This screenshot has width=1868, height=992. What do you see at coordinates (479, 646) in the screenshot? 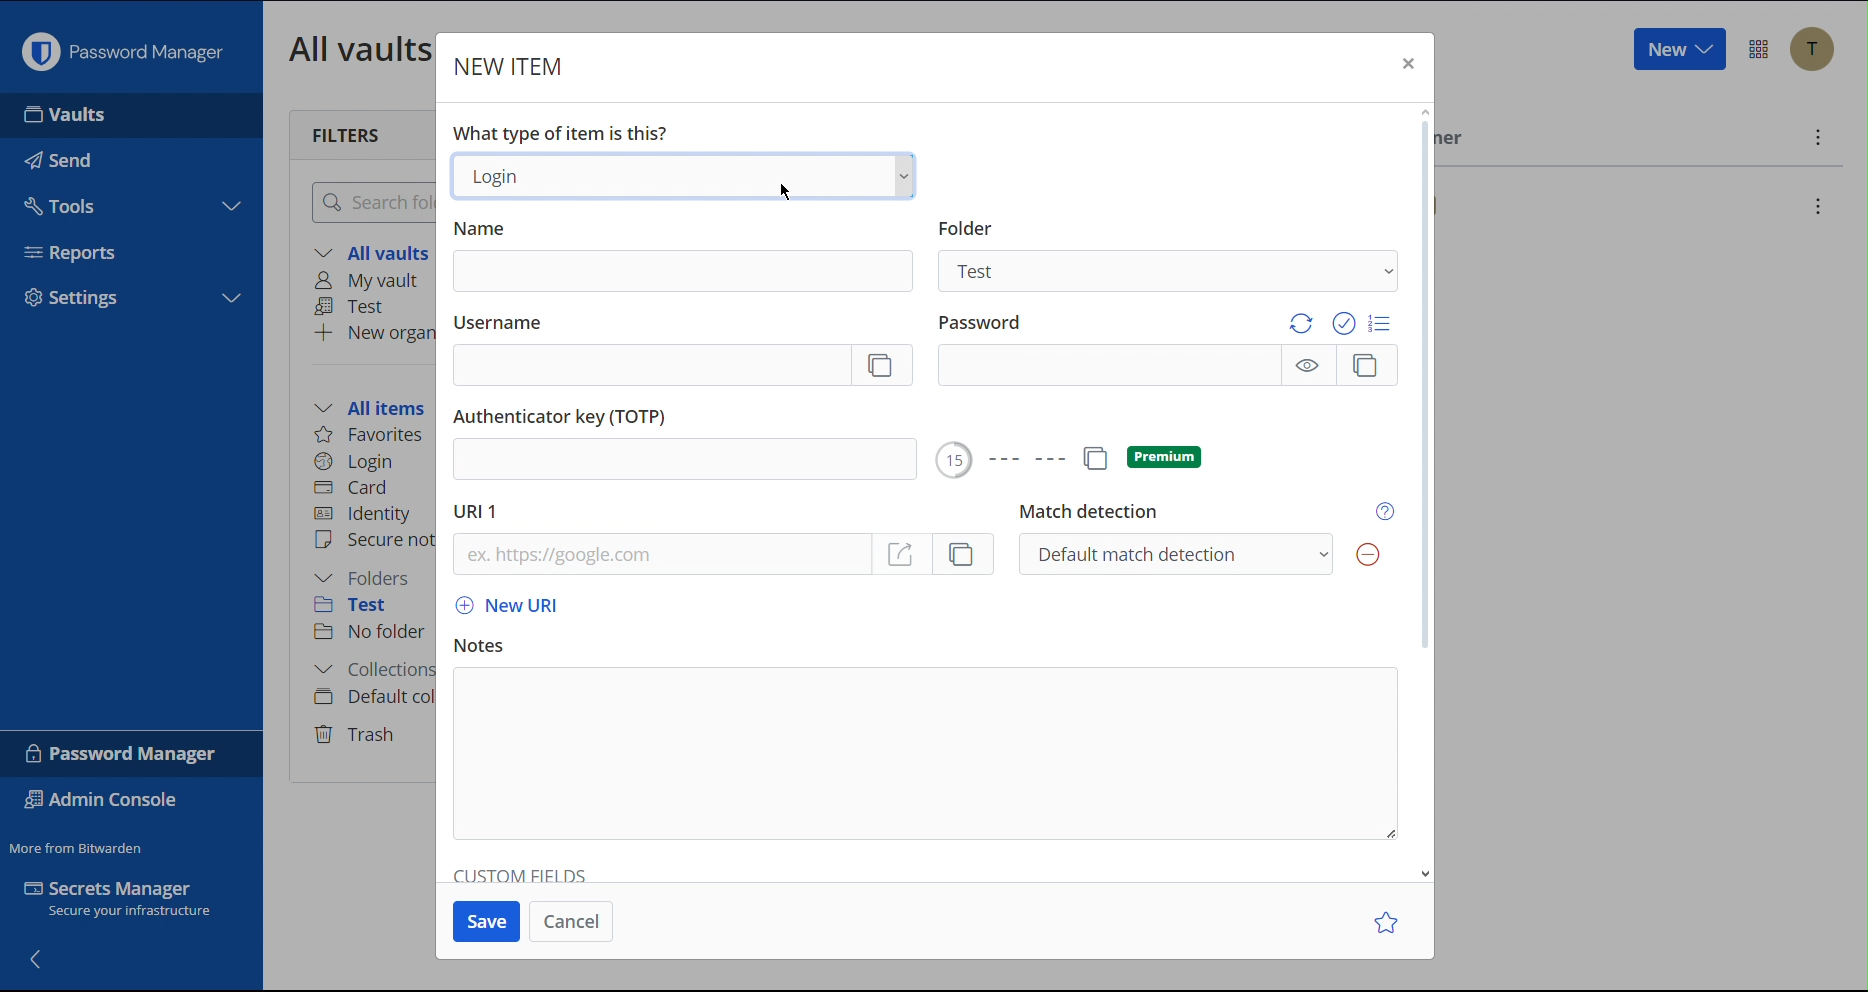
I see `Notes` at bounding box center [479, 646].